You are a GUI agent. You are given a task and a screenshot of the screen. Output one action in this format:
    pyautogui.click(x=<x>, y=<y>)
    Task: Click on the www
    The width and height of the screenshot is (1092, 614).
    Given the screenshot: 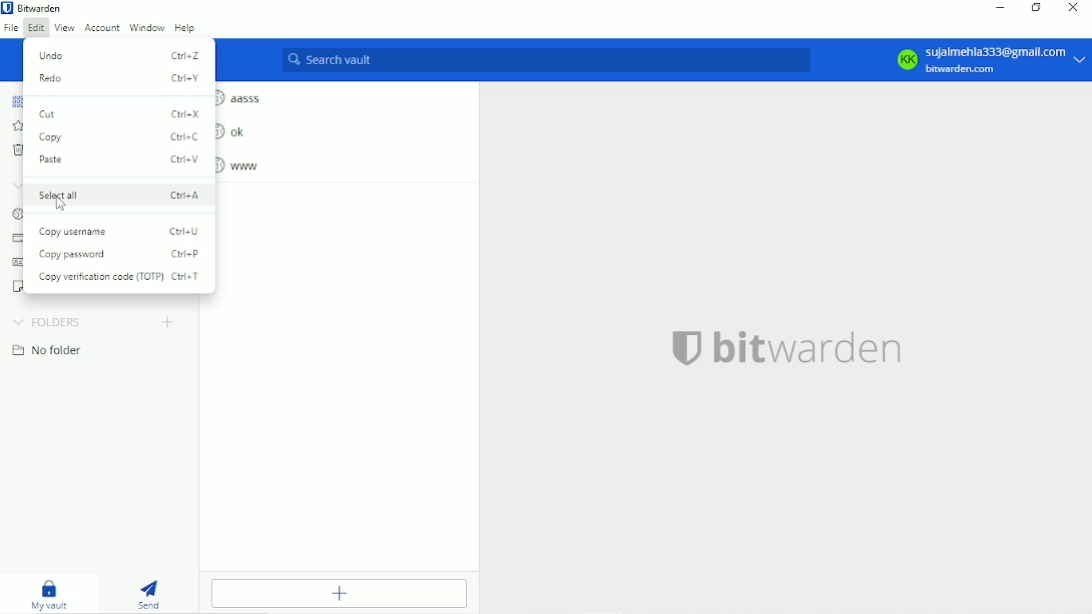 What is the action you would take?
    pyautogui.click(x=244, y=165)
    